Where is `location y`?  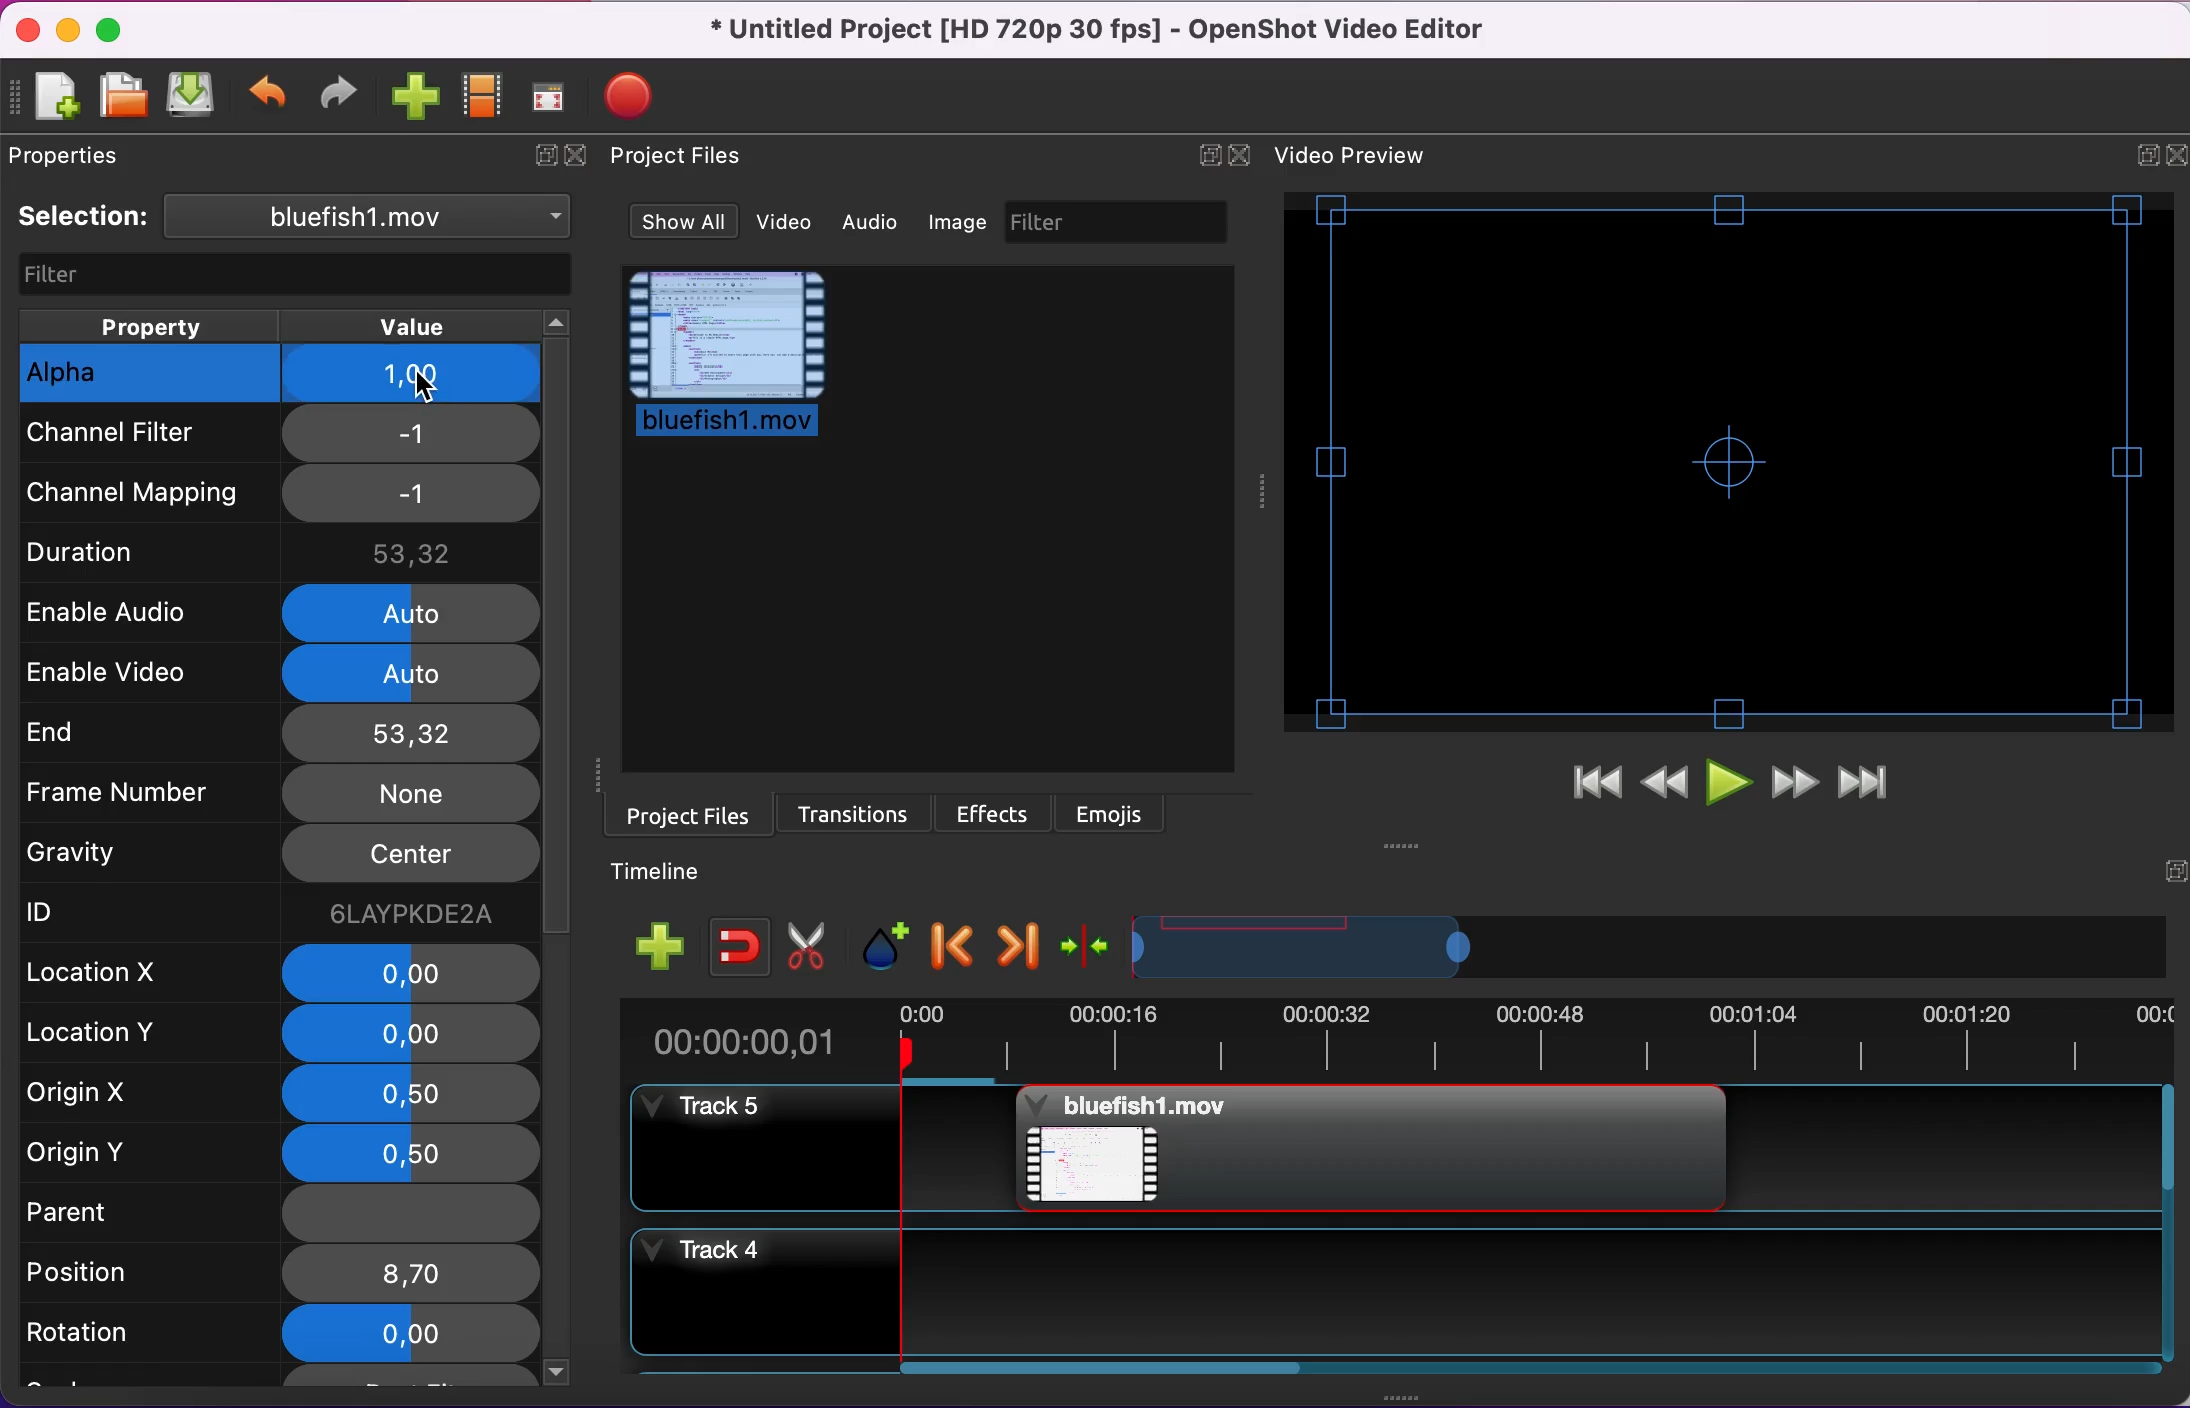
location y is located at coordinates (122, 1037).